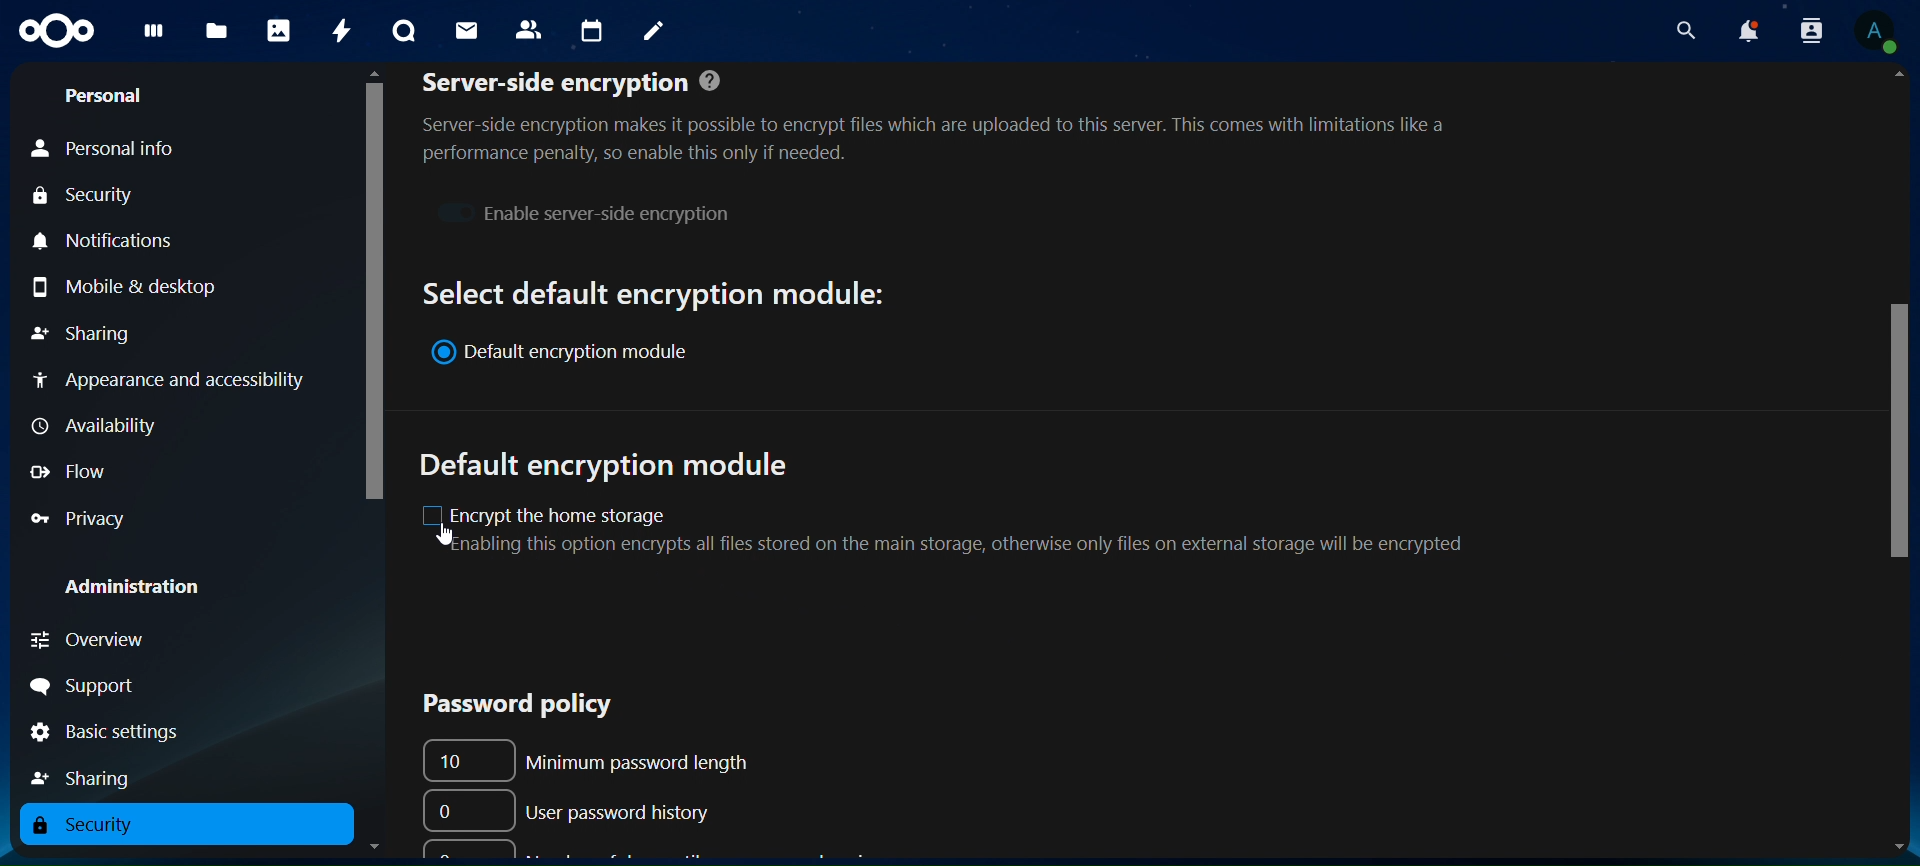 This screenshot has width=1920, height=866. I want to click on view profile, so click(1877, 32).